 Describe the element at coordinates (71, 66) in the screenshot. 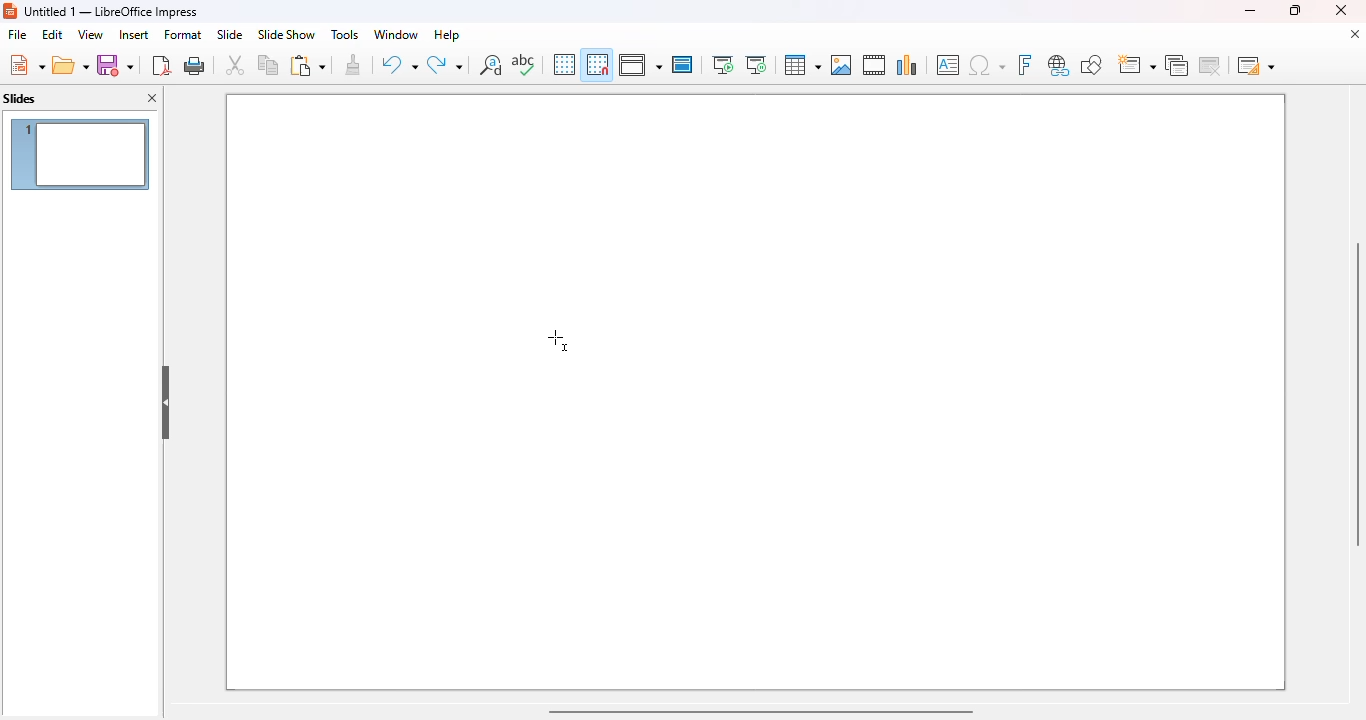

I see `open` at that location.